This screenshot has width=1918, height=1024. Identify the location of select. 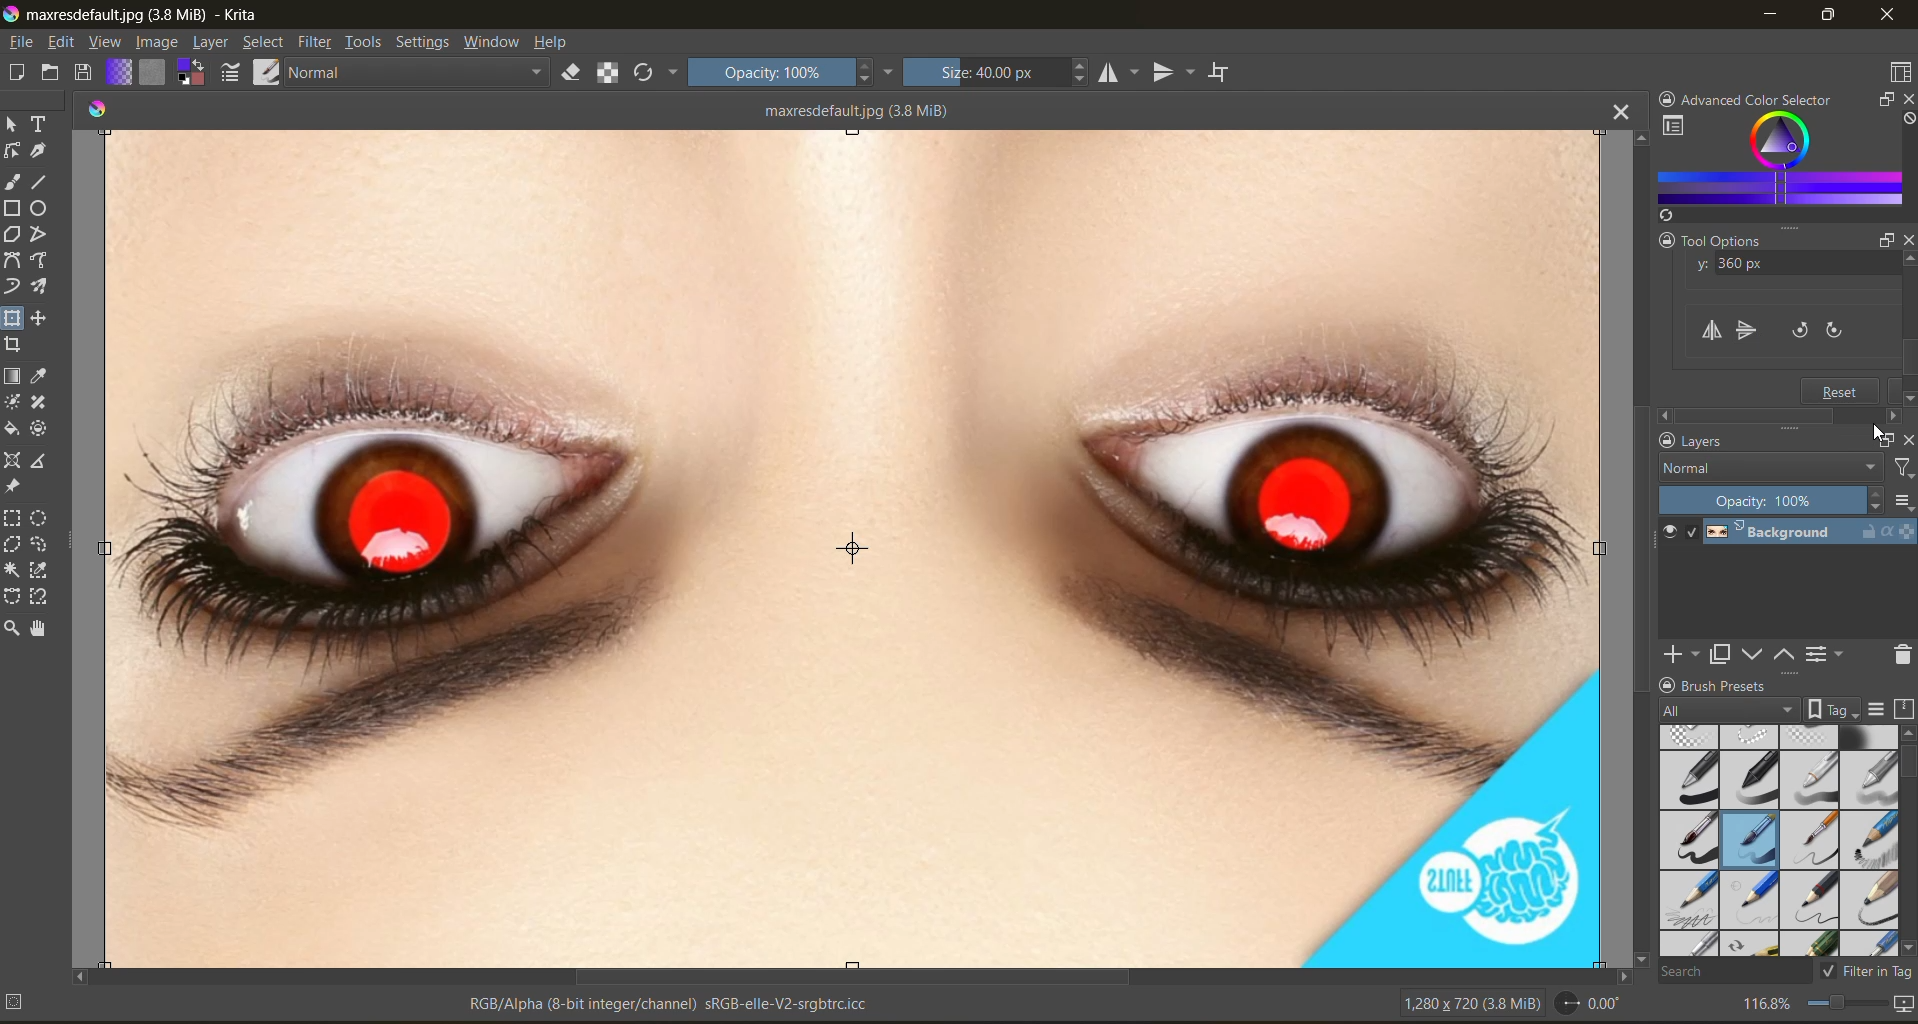
(265, 42).